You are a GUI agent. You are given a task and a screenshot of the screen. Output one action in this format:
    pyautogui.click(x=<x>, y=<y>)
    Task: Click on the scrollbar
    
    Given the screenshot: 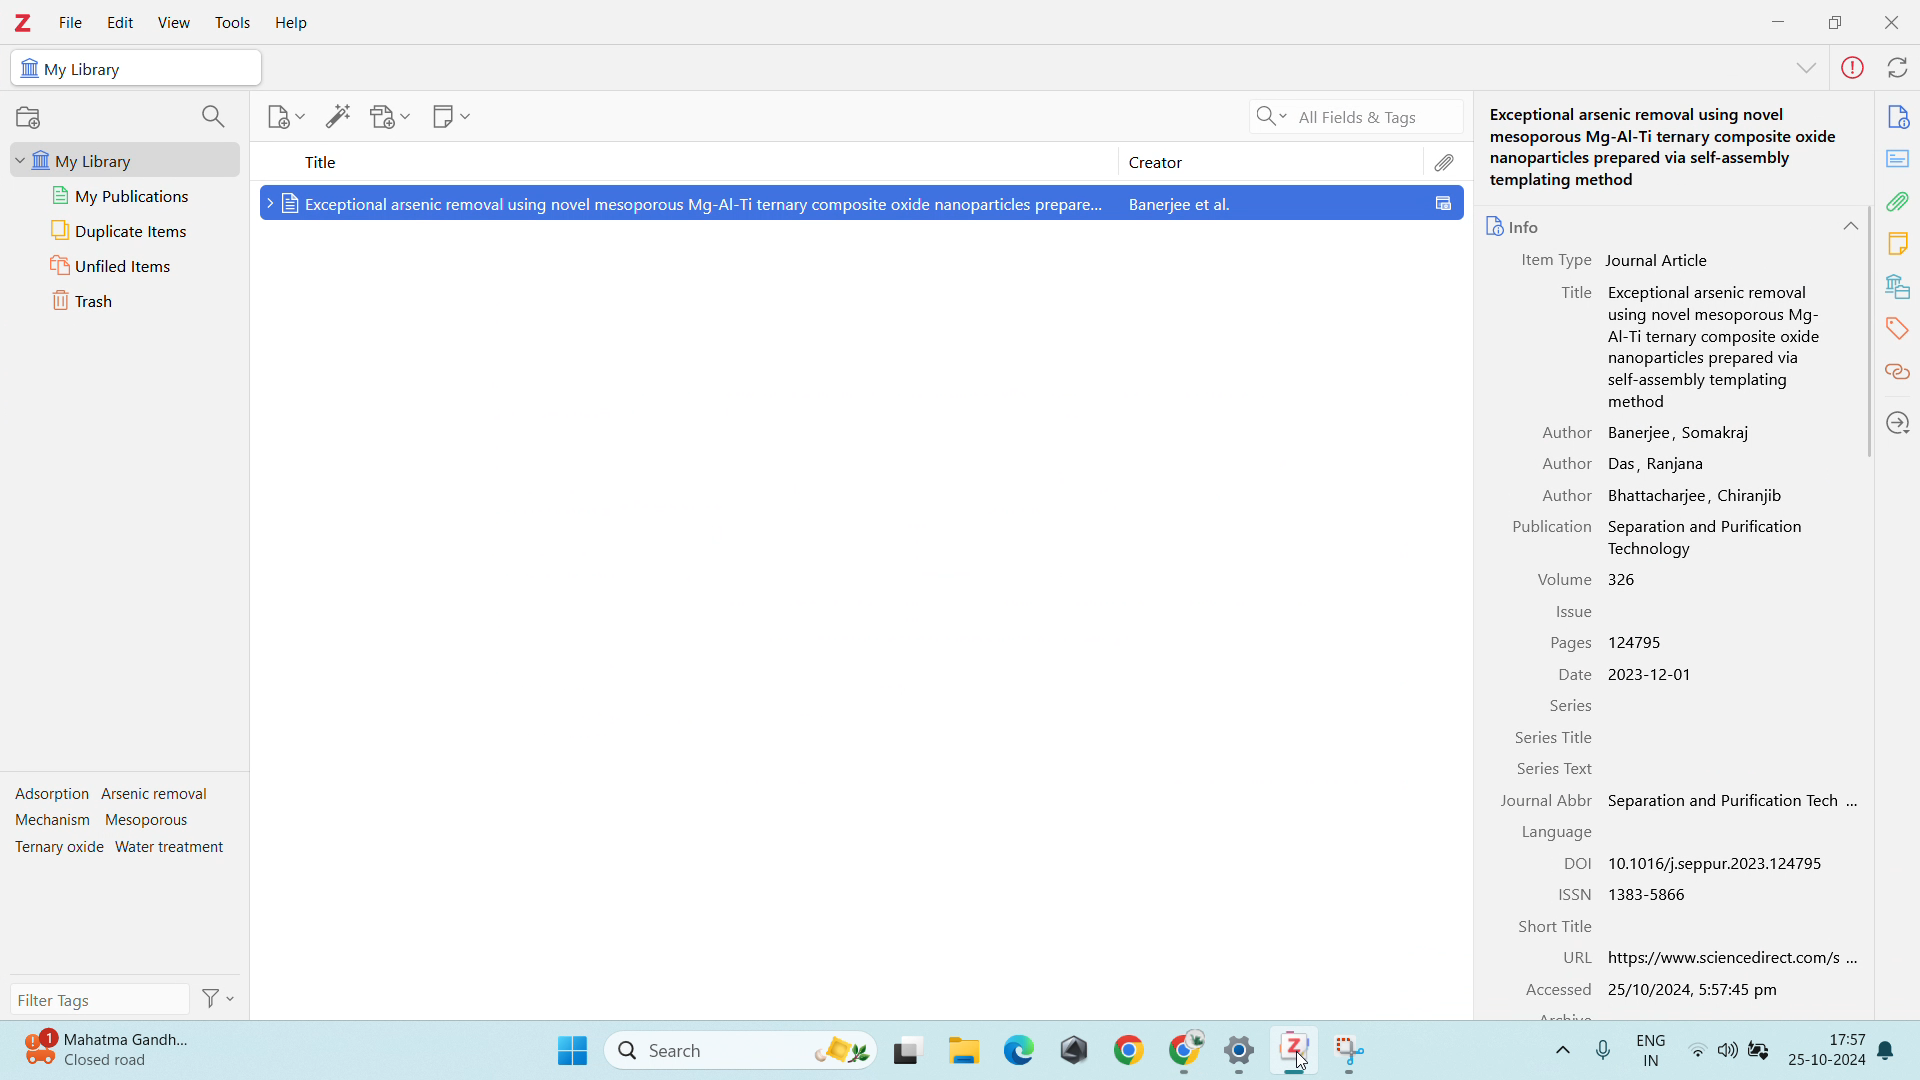 What is the action you would take?
    pyautogui.click(x=1870, y=332)
    